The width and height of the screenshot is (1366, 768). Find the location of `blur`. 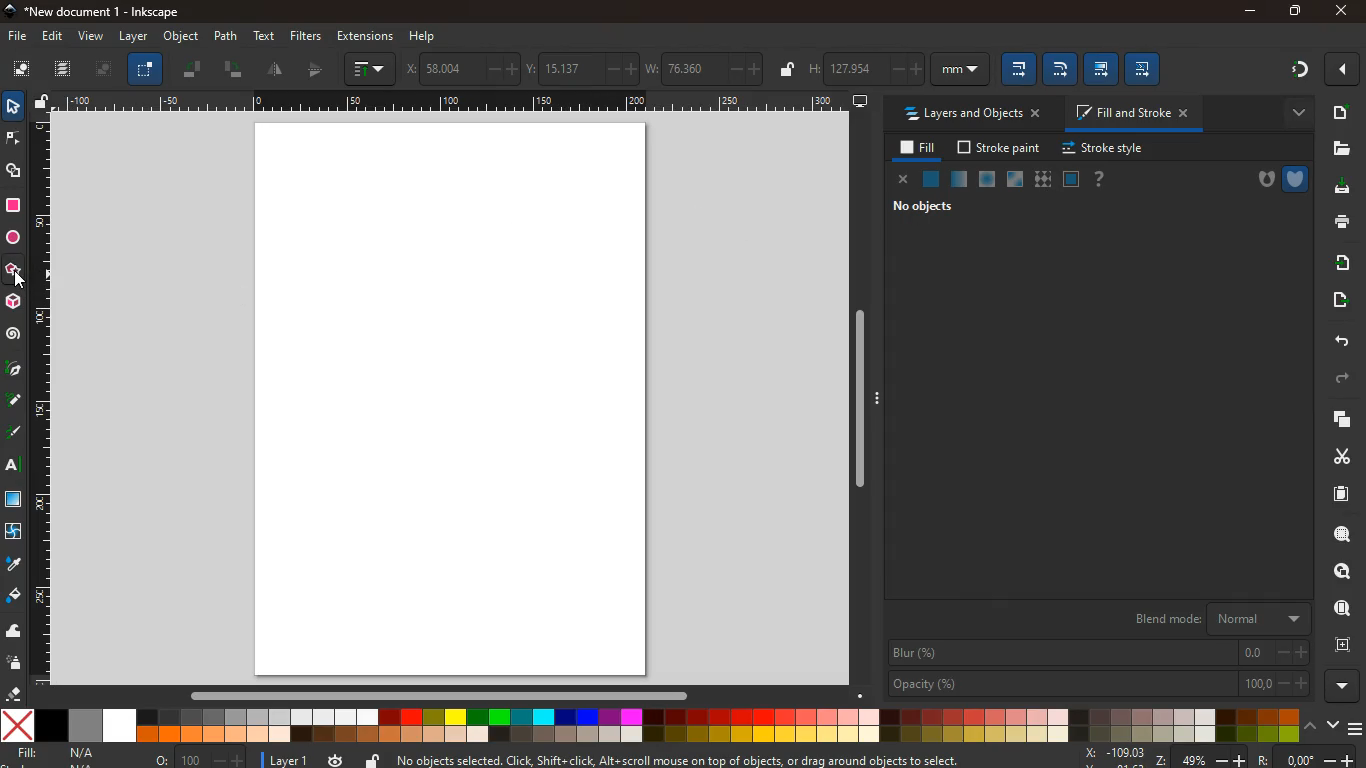

blur is located at coordinates (1095, 653).